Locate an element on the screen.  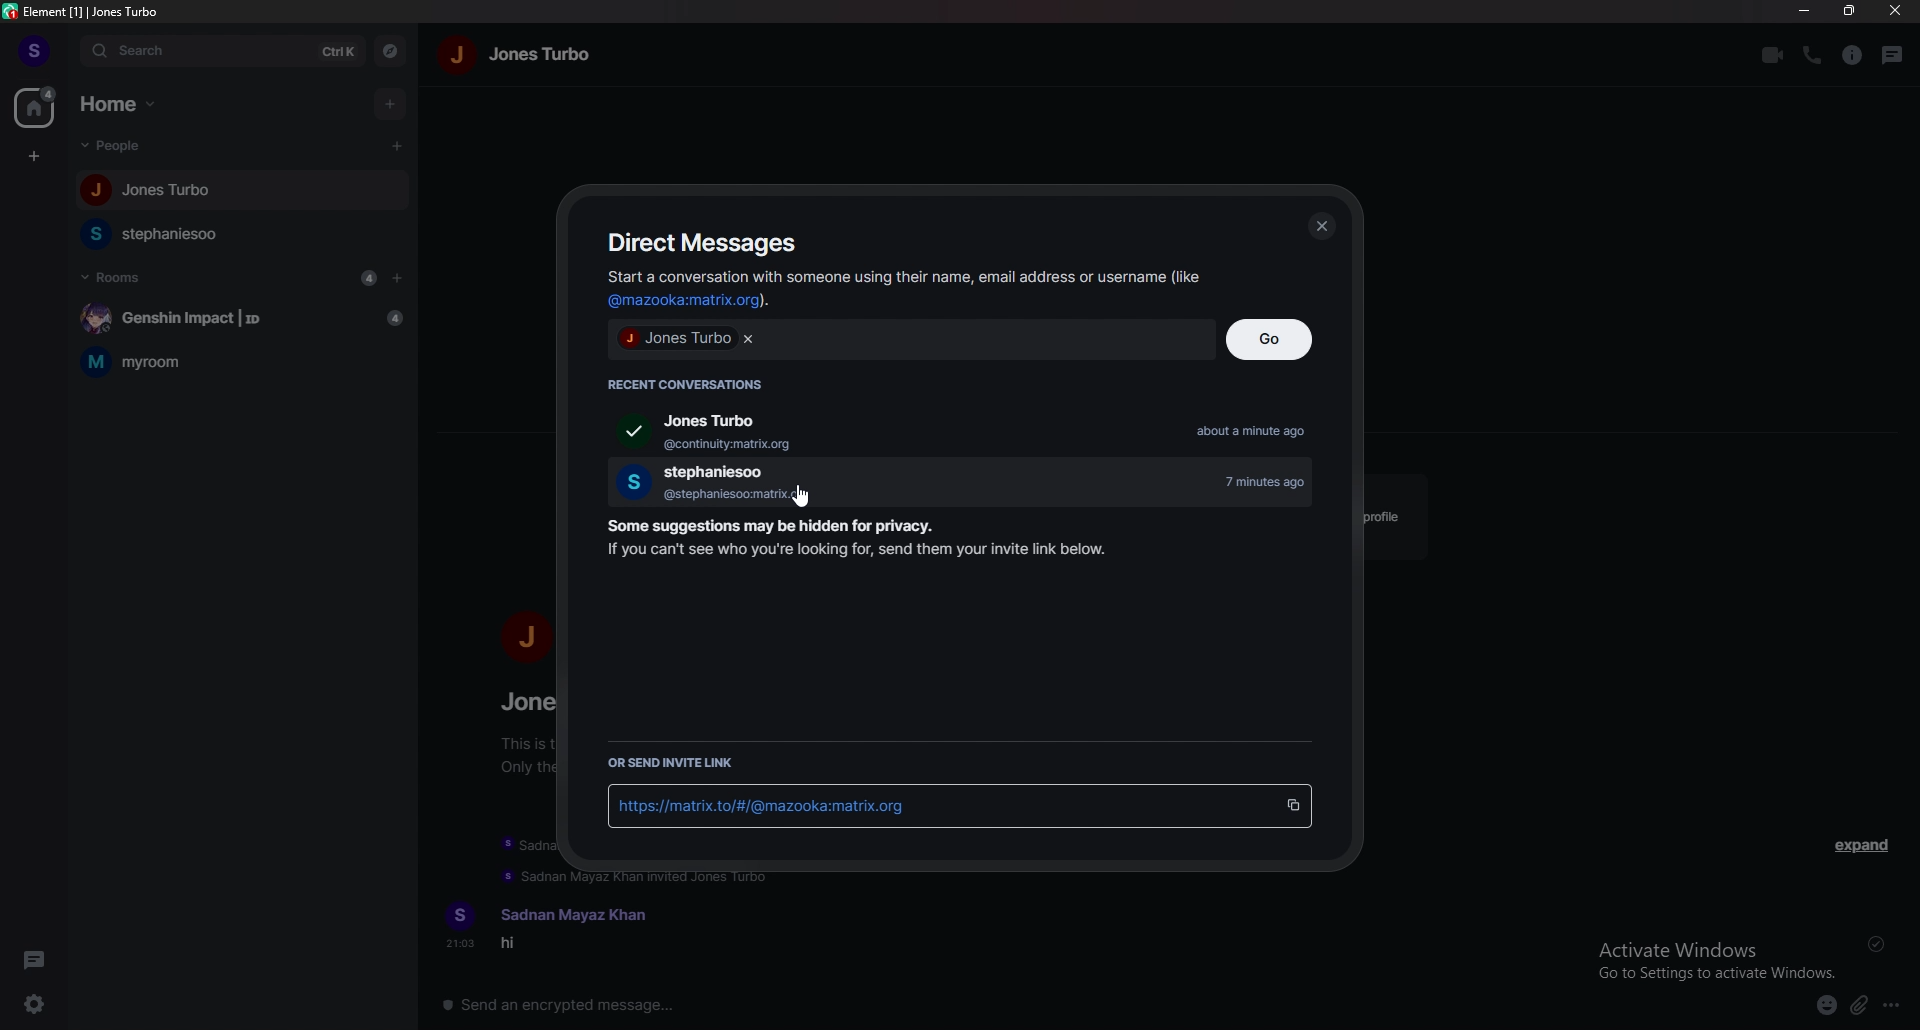
close is located at coordinates (1323, 227).